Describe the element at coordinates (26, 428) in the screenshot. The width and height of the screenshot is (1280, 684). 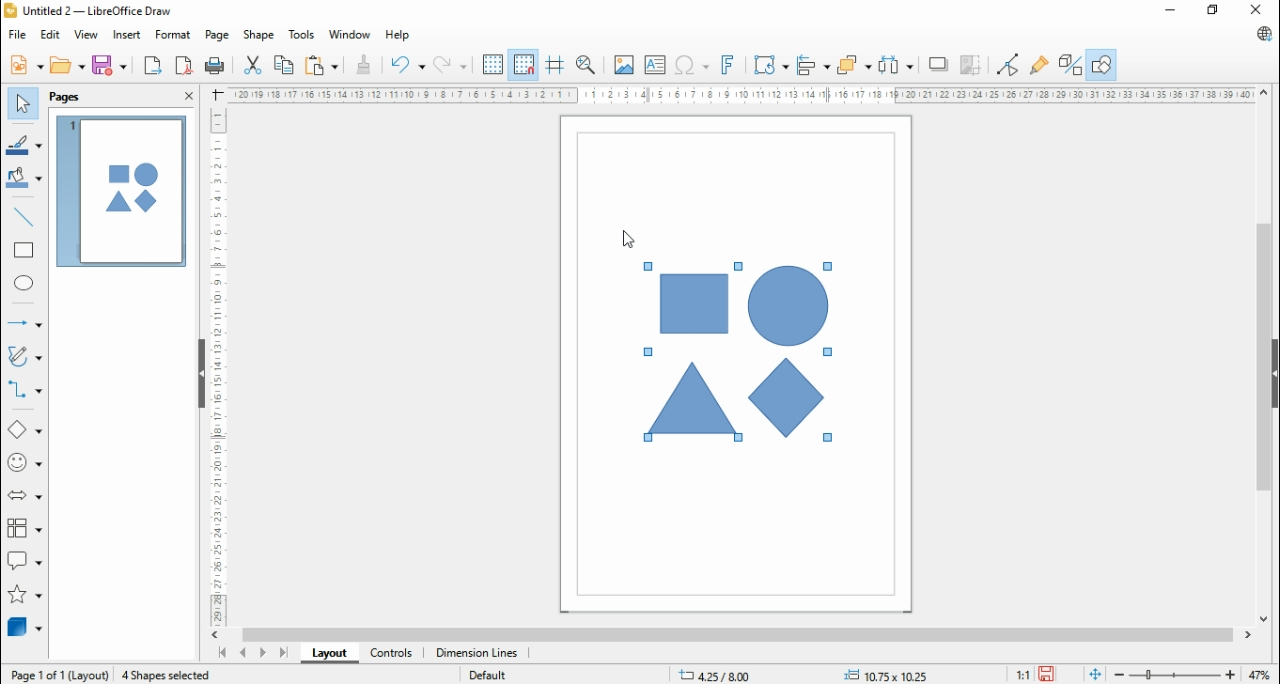
I see `simple shapes` at that location.